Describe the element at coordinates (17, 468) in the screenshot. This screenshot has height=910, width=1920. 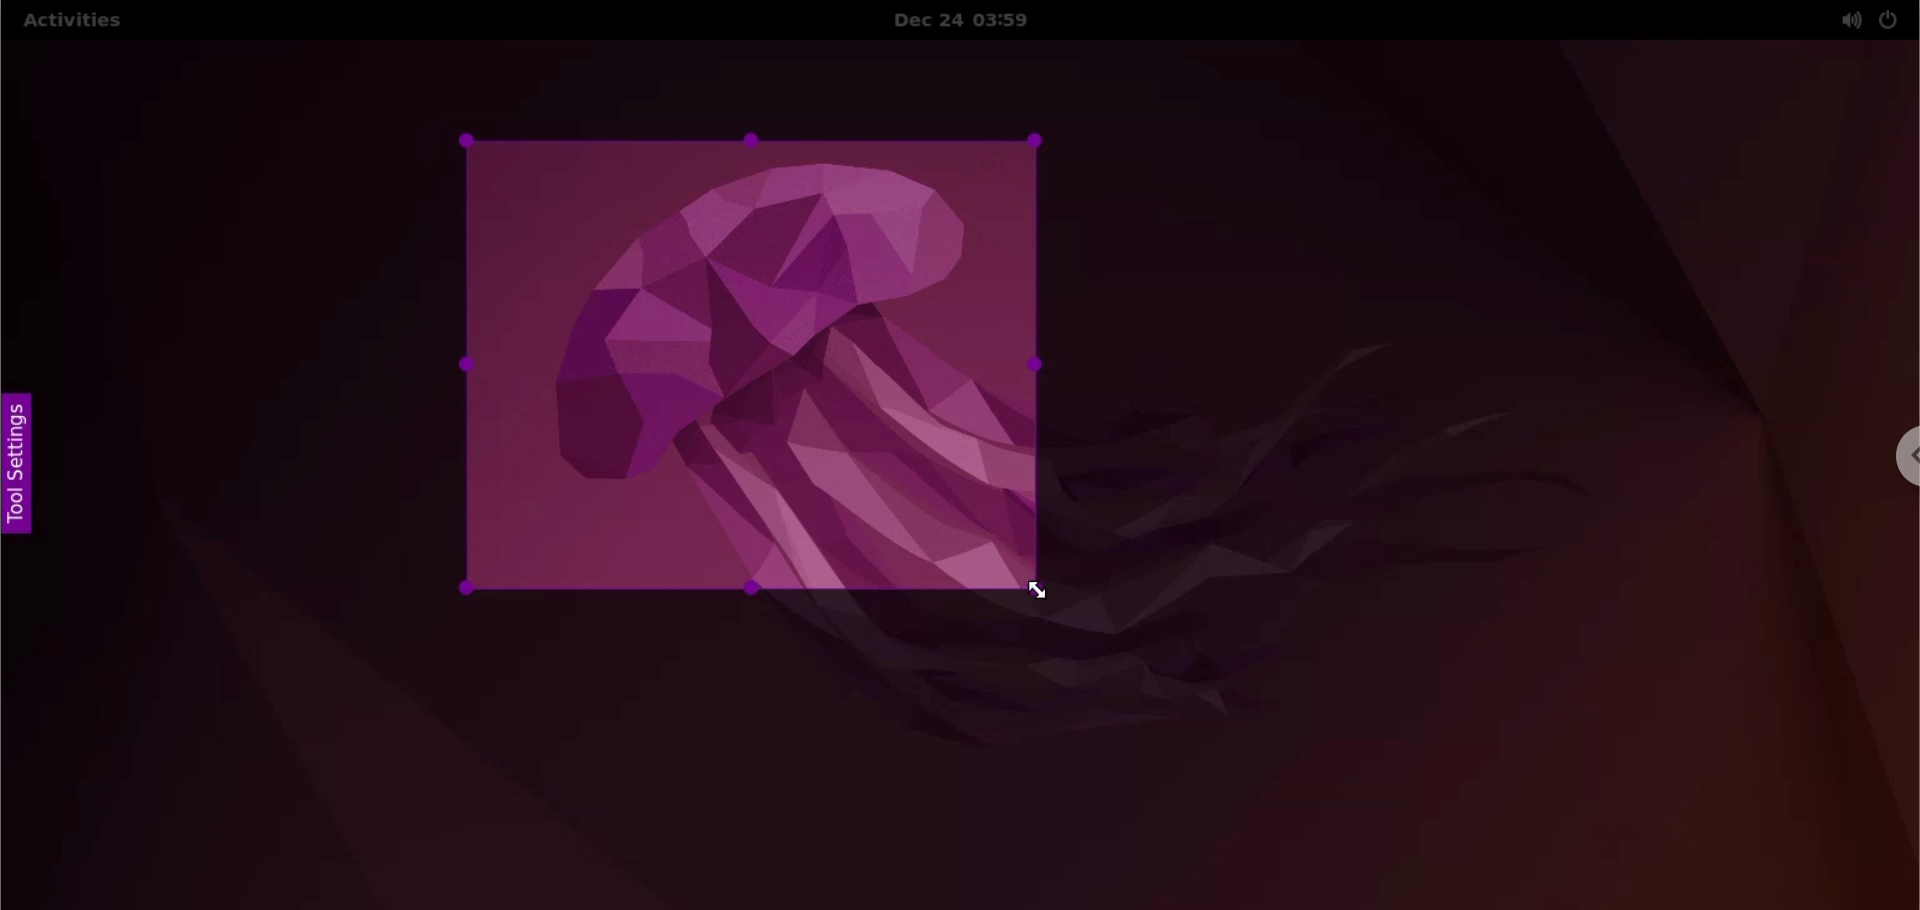
I see `tool settings ` at that location.